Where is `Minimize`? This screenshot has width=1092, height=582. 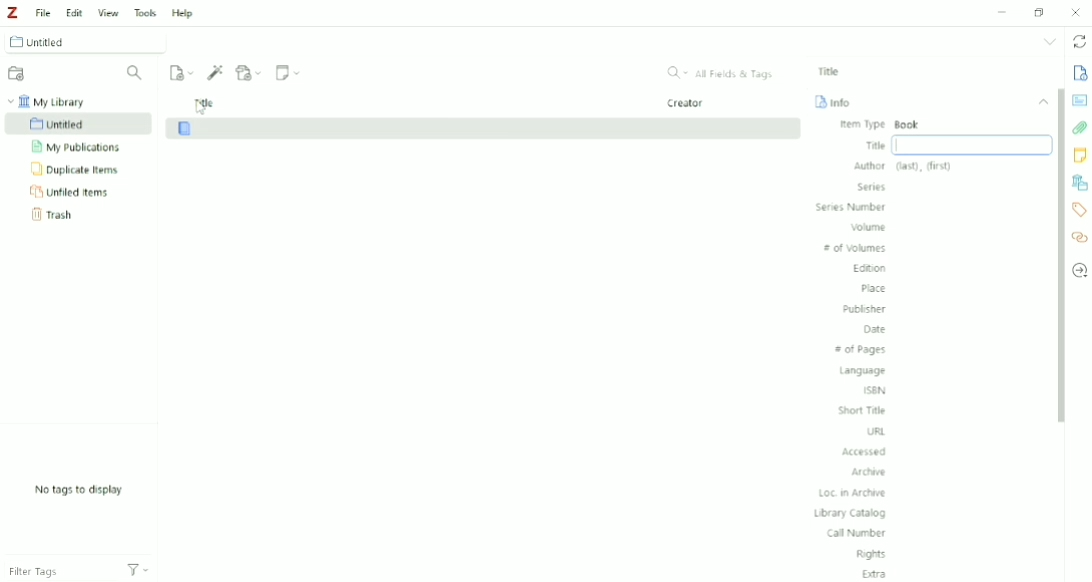
Minimize is located at coordinates (1003, 13).